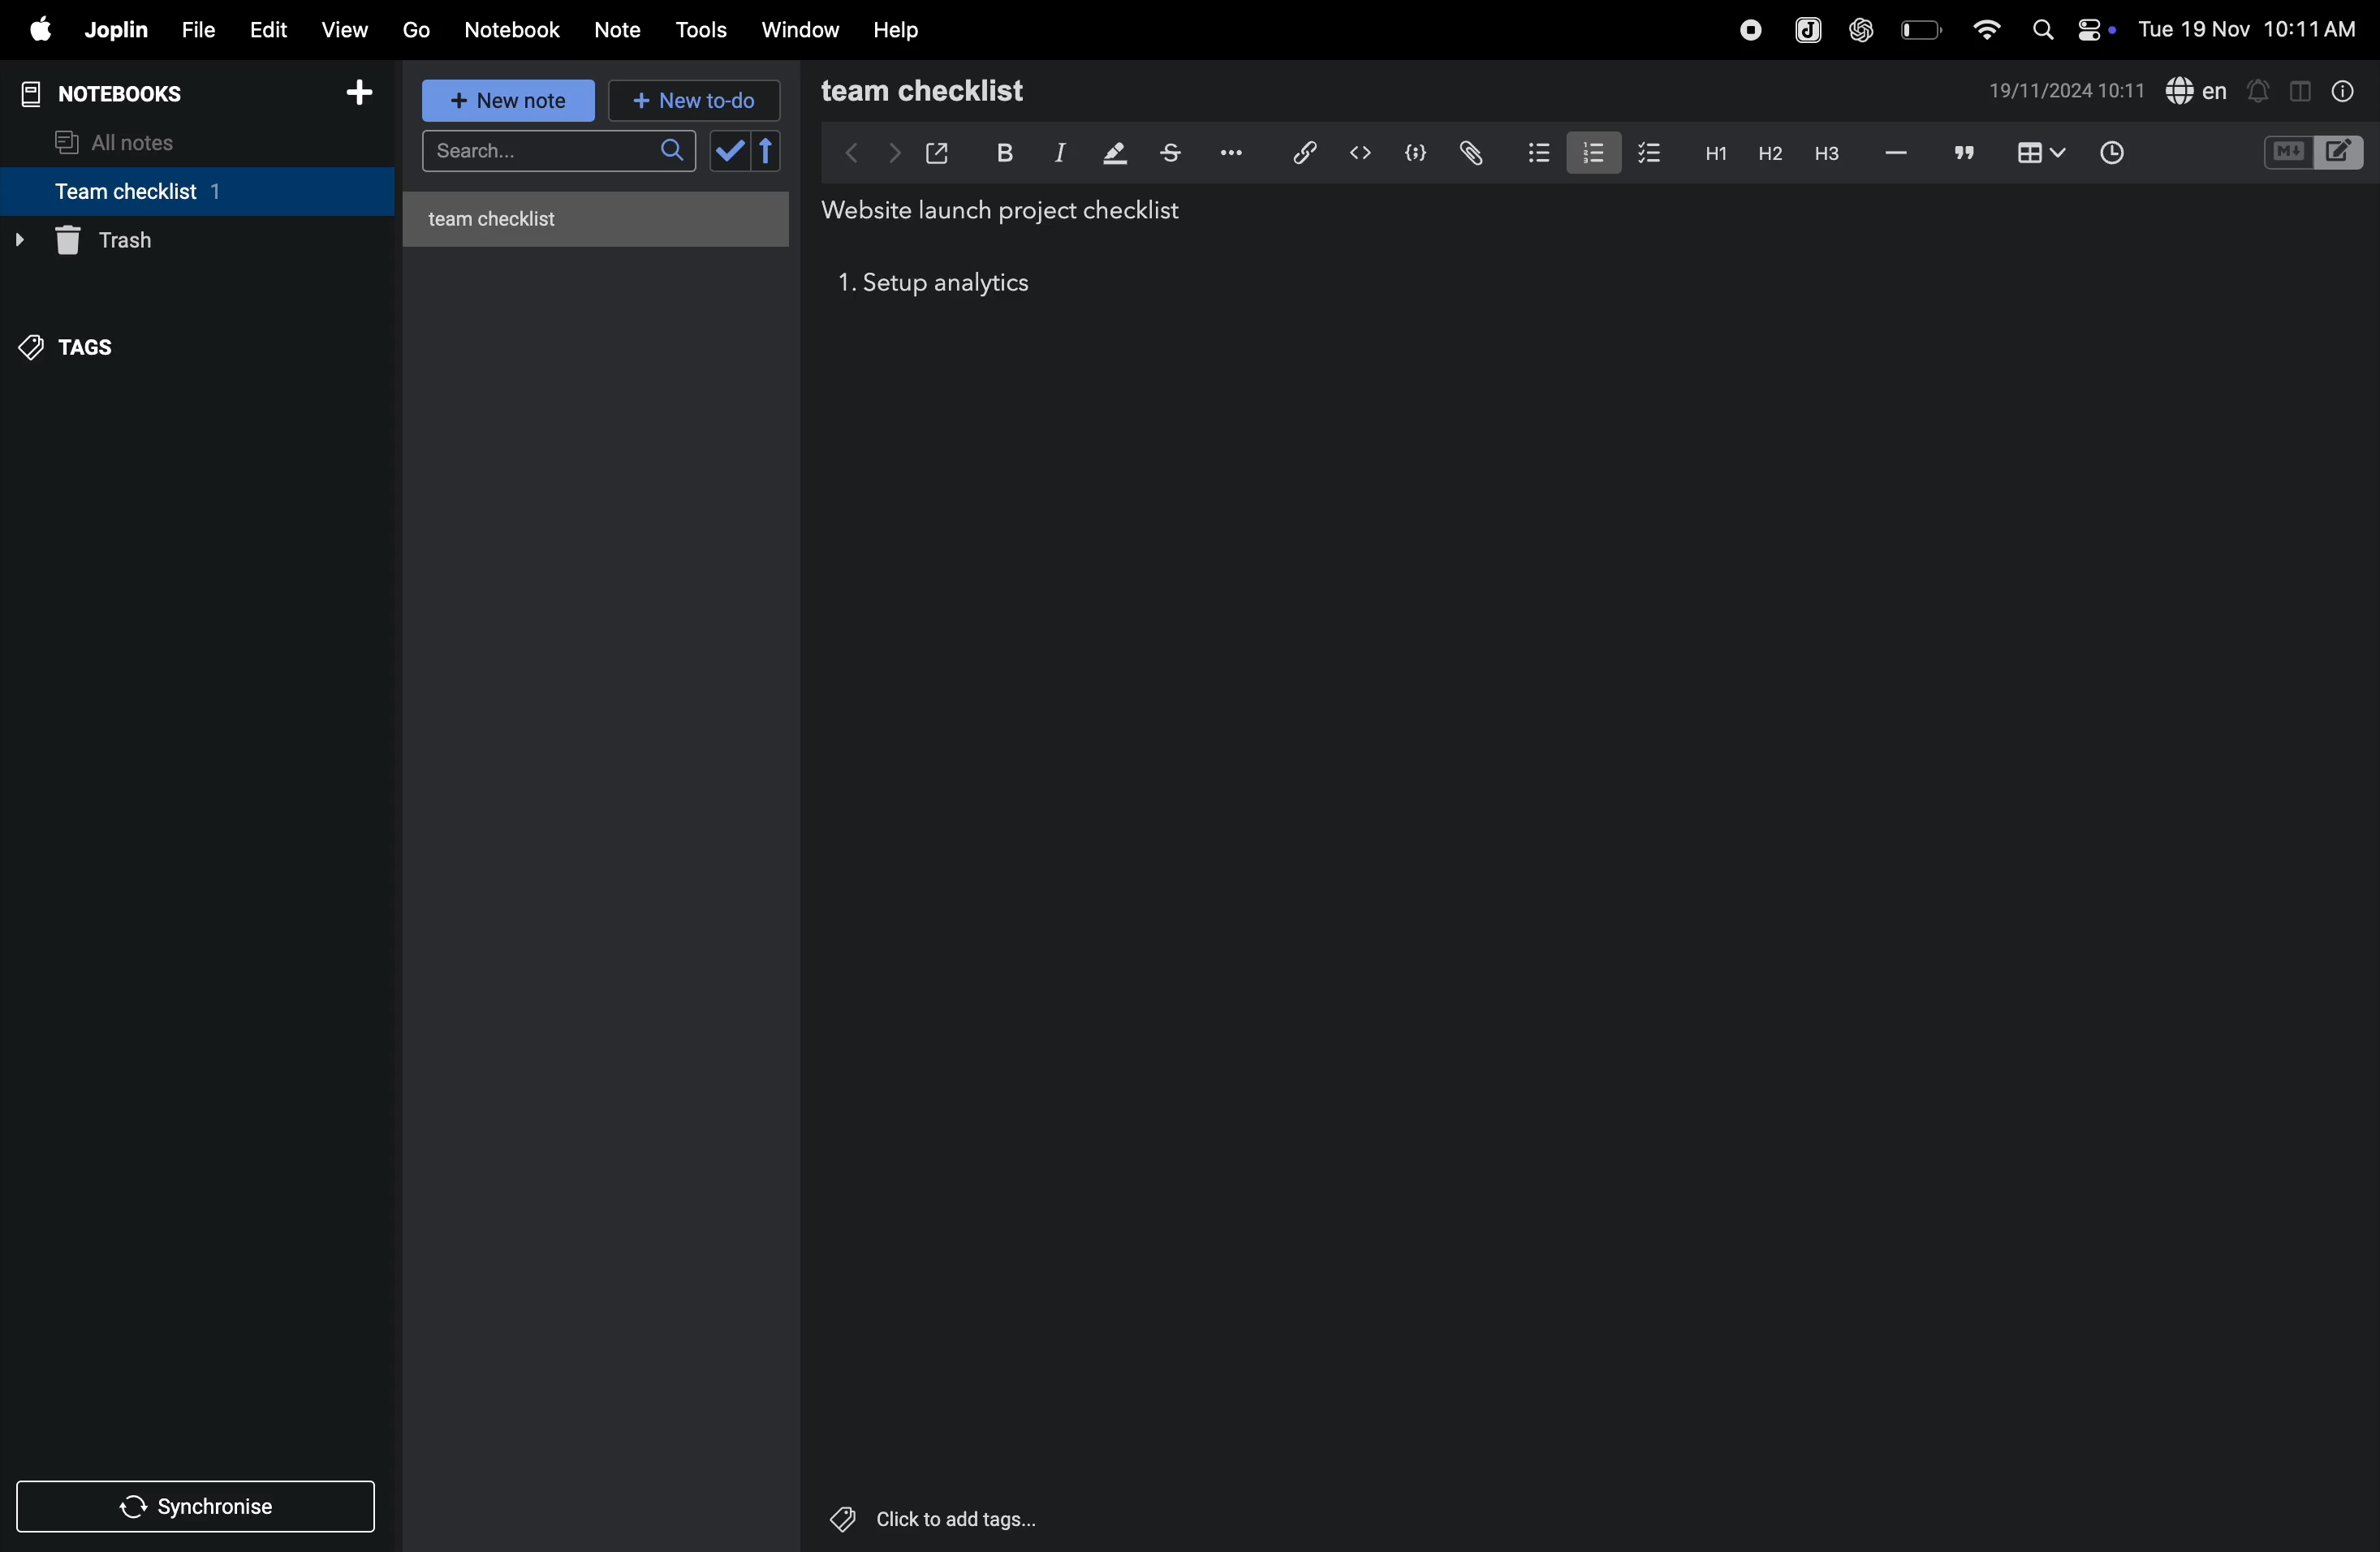 This screenshot has width=2380, height=1552. What do you see at coordinates (959, 1519) in the screenshot?
I see `` at bounding box center [959, 1519].